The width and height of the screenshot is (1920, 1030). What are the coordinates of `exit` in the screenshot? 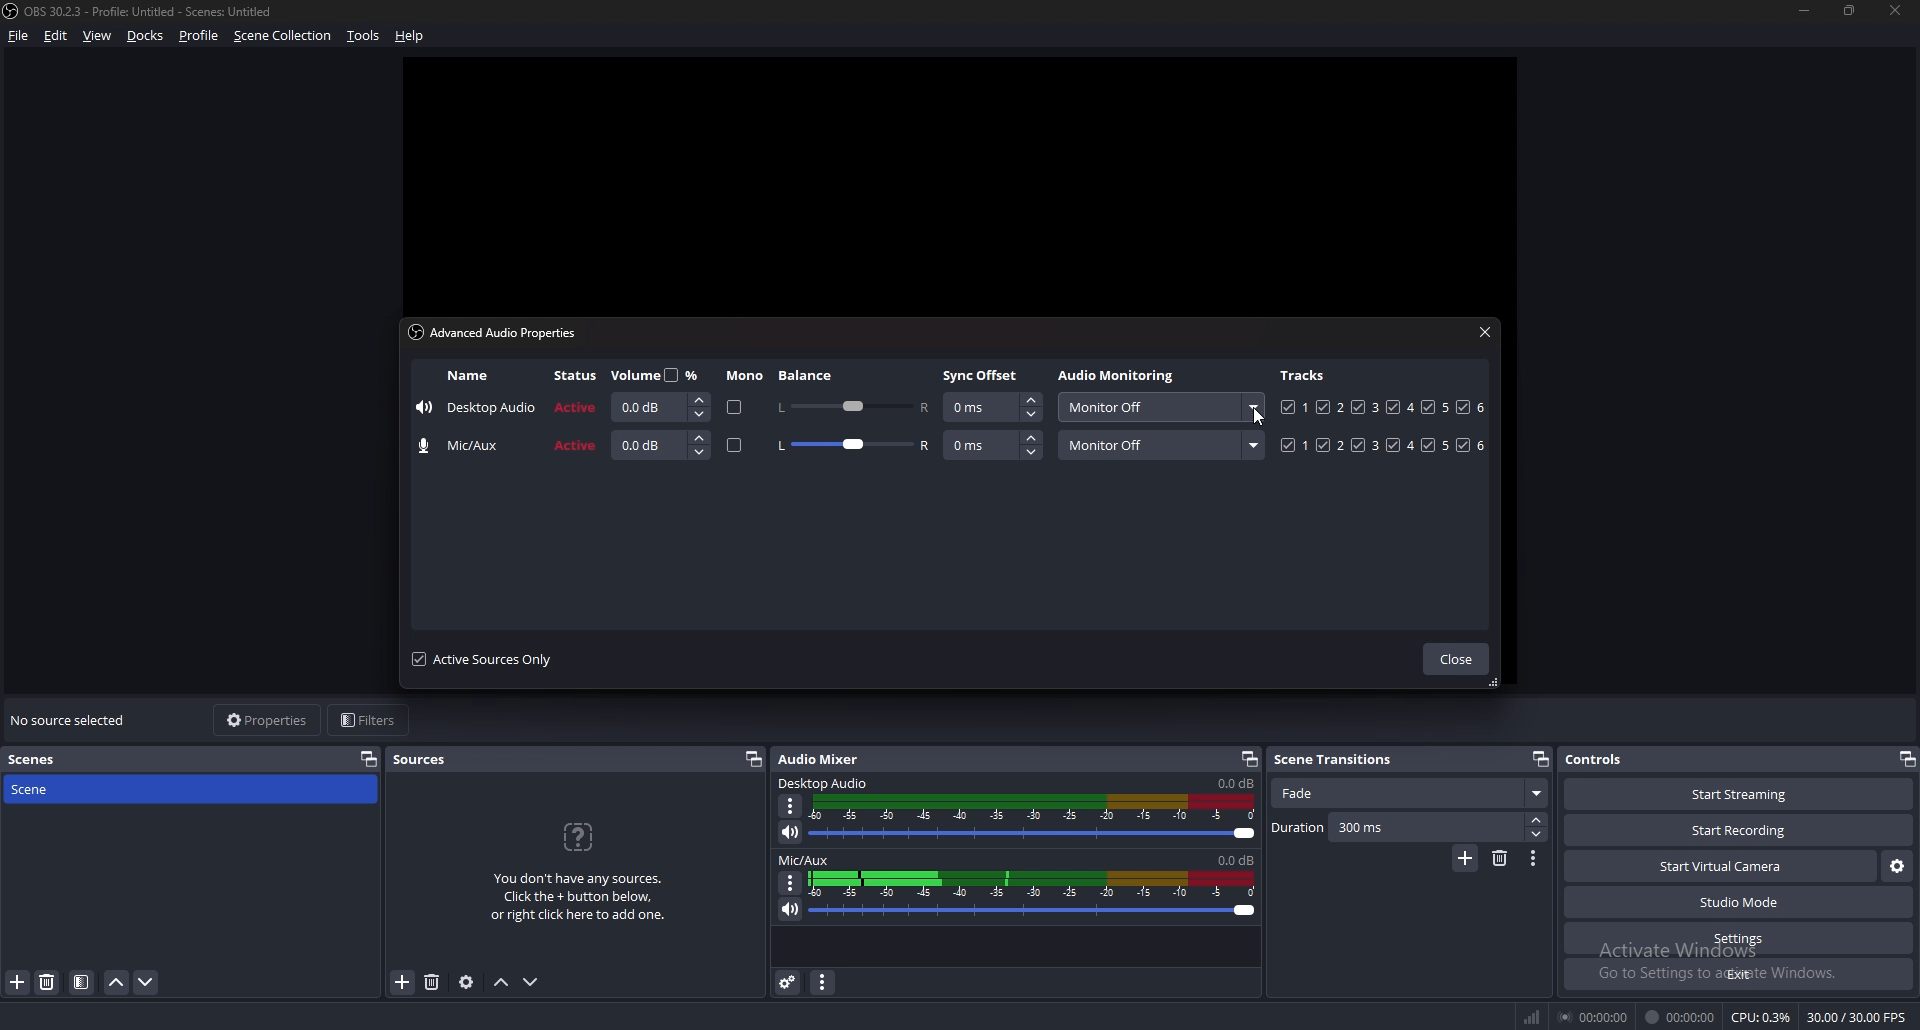 It's located at (1738, 975).